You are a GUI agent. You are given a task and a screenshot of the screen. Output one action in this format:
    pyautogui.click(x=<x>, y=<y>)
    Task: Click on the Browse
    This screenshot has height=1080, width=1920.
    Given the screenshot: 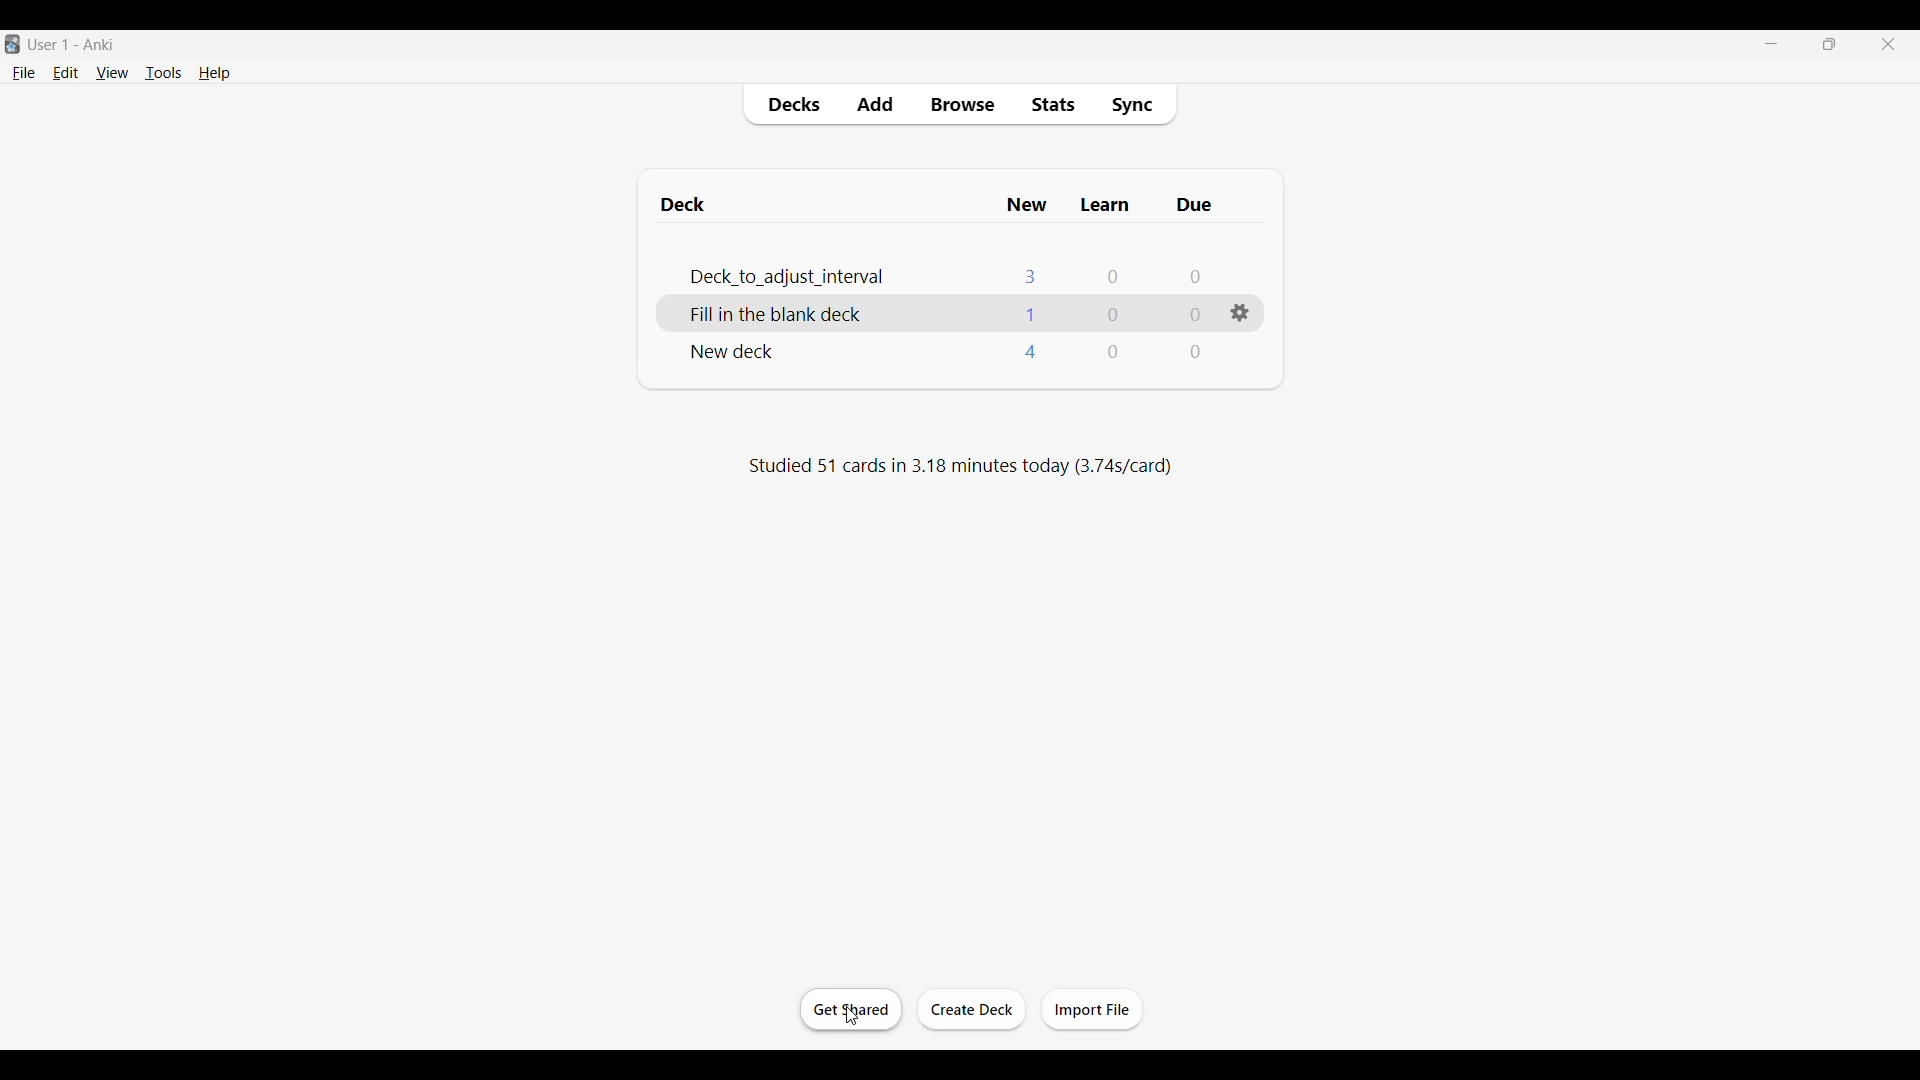 What is the action you would take?
    pyautogui.click(x=963, y=104)
    